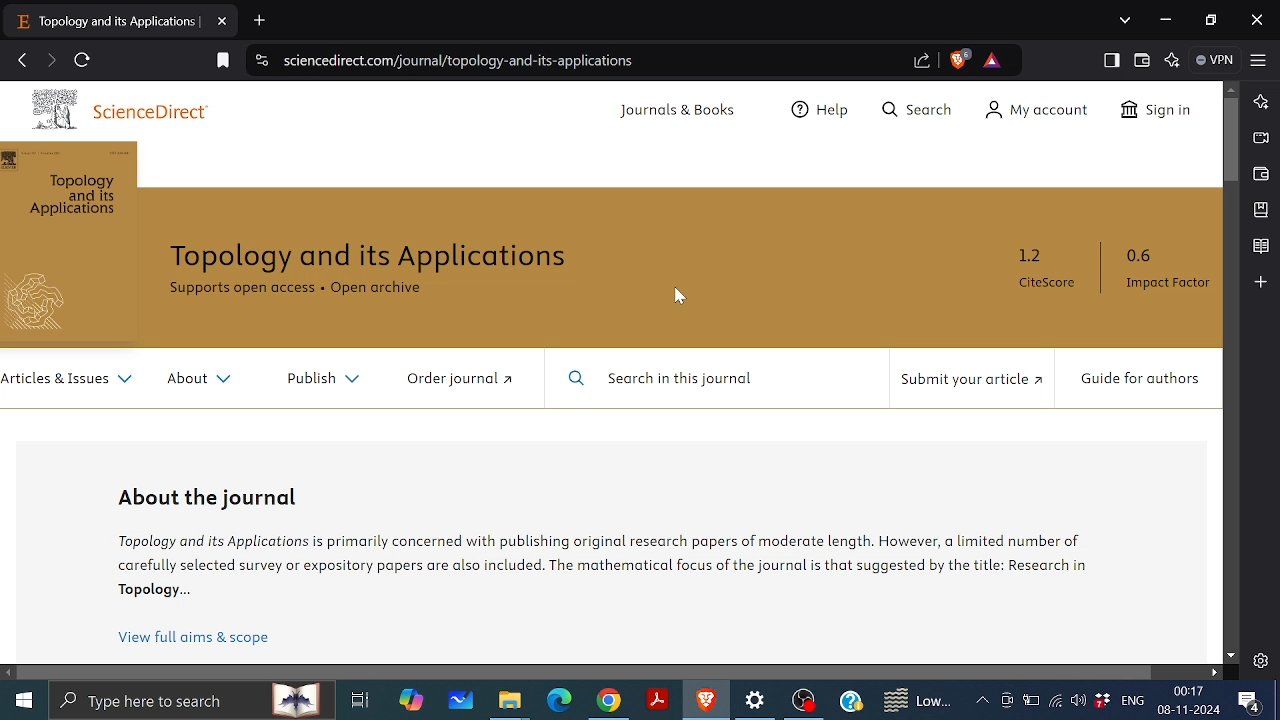 Image resolution: width=1280 pixels, height=720 pixels. I want to click on Show hidden icons, so click(982, 700).